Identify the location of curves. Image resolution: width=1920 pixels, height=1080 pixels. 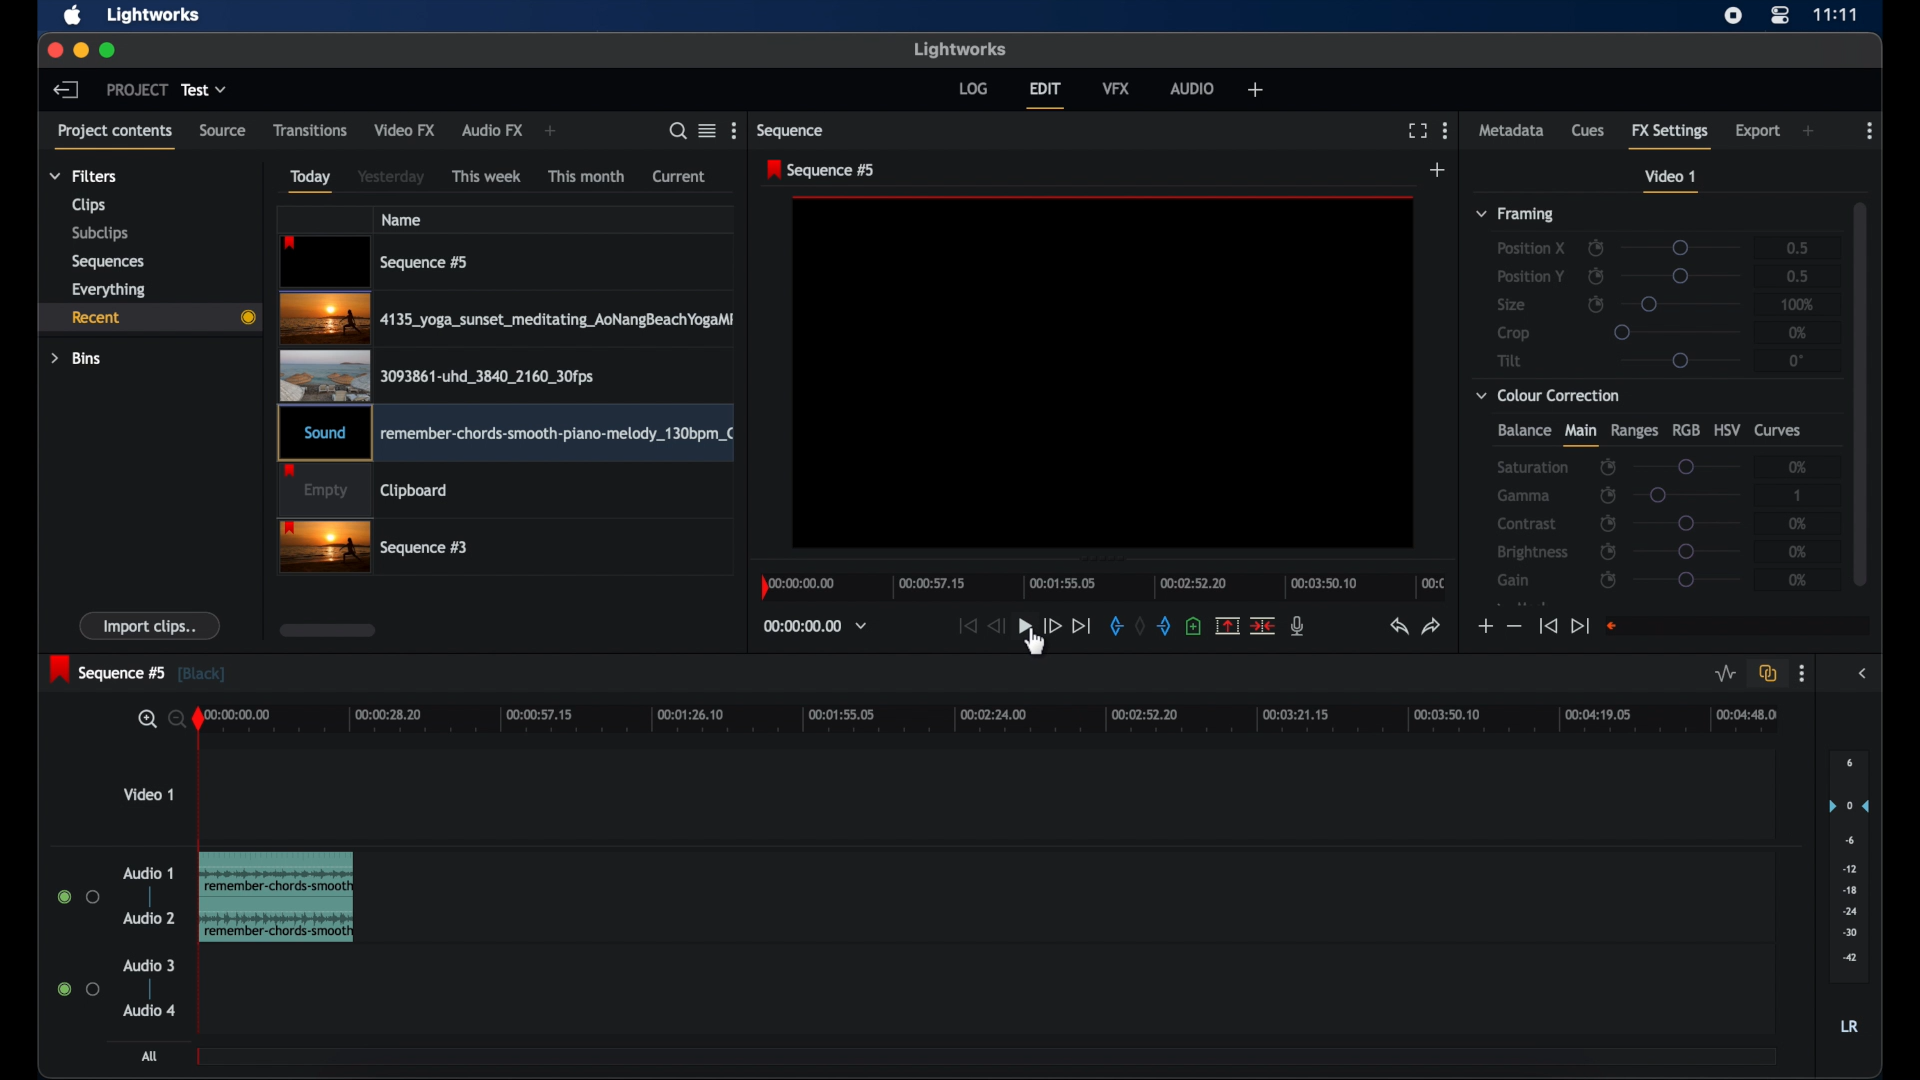
(1781, 431).